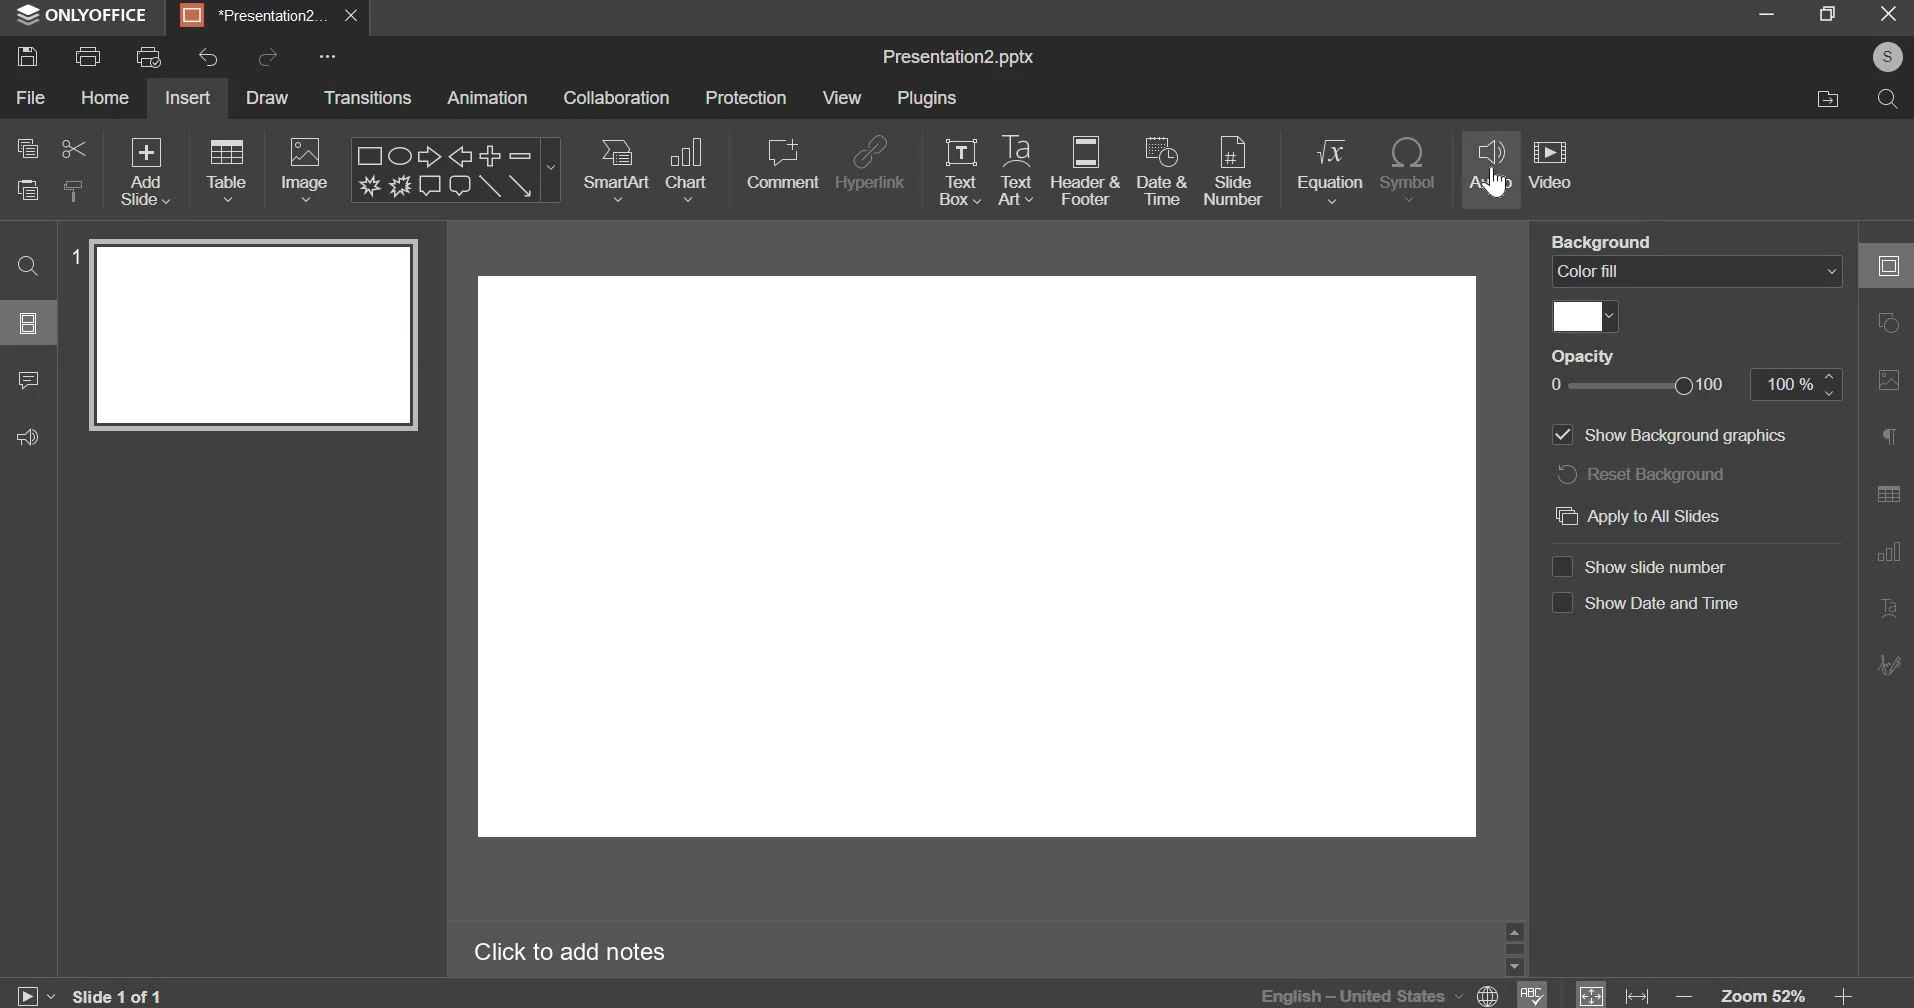 This screenshot has height=1008, width=1914. I want to click on editor, so click(975, 557).